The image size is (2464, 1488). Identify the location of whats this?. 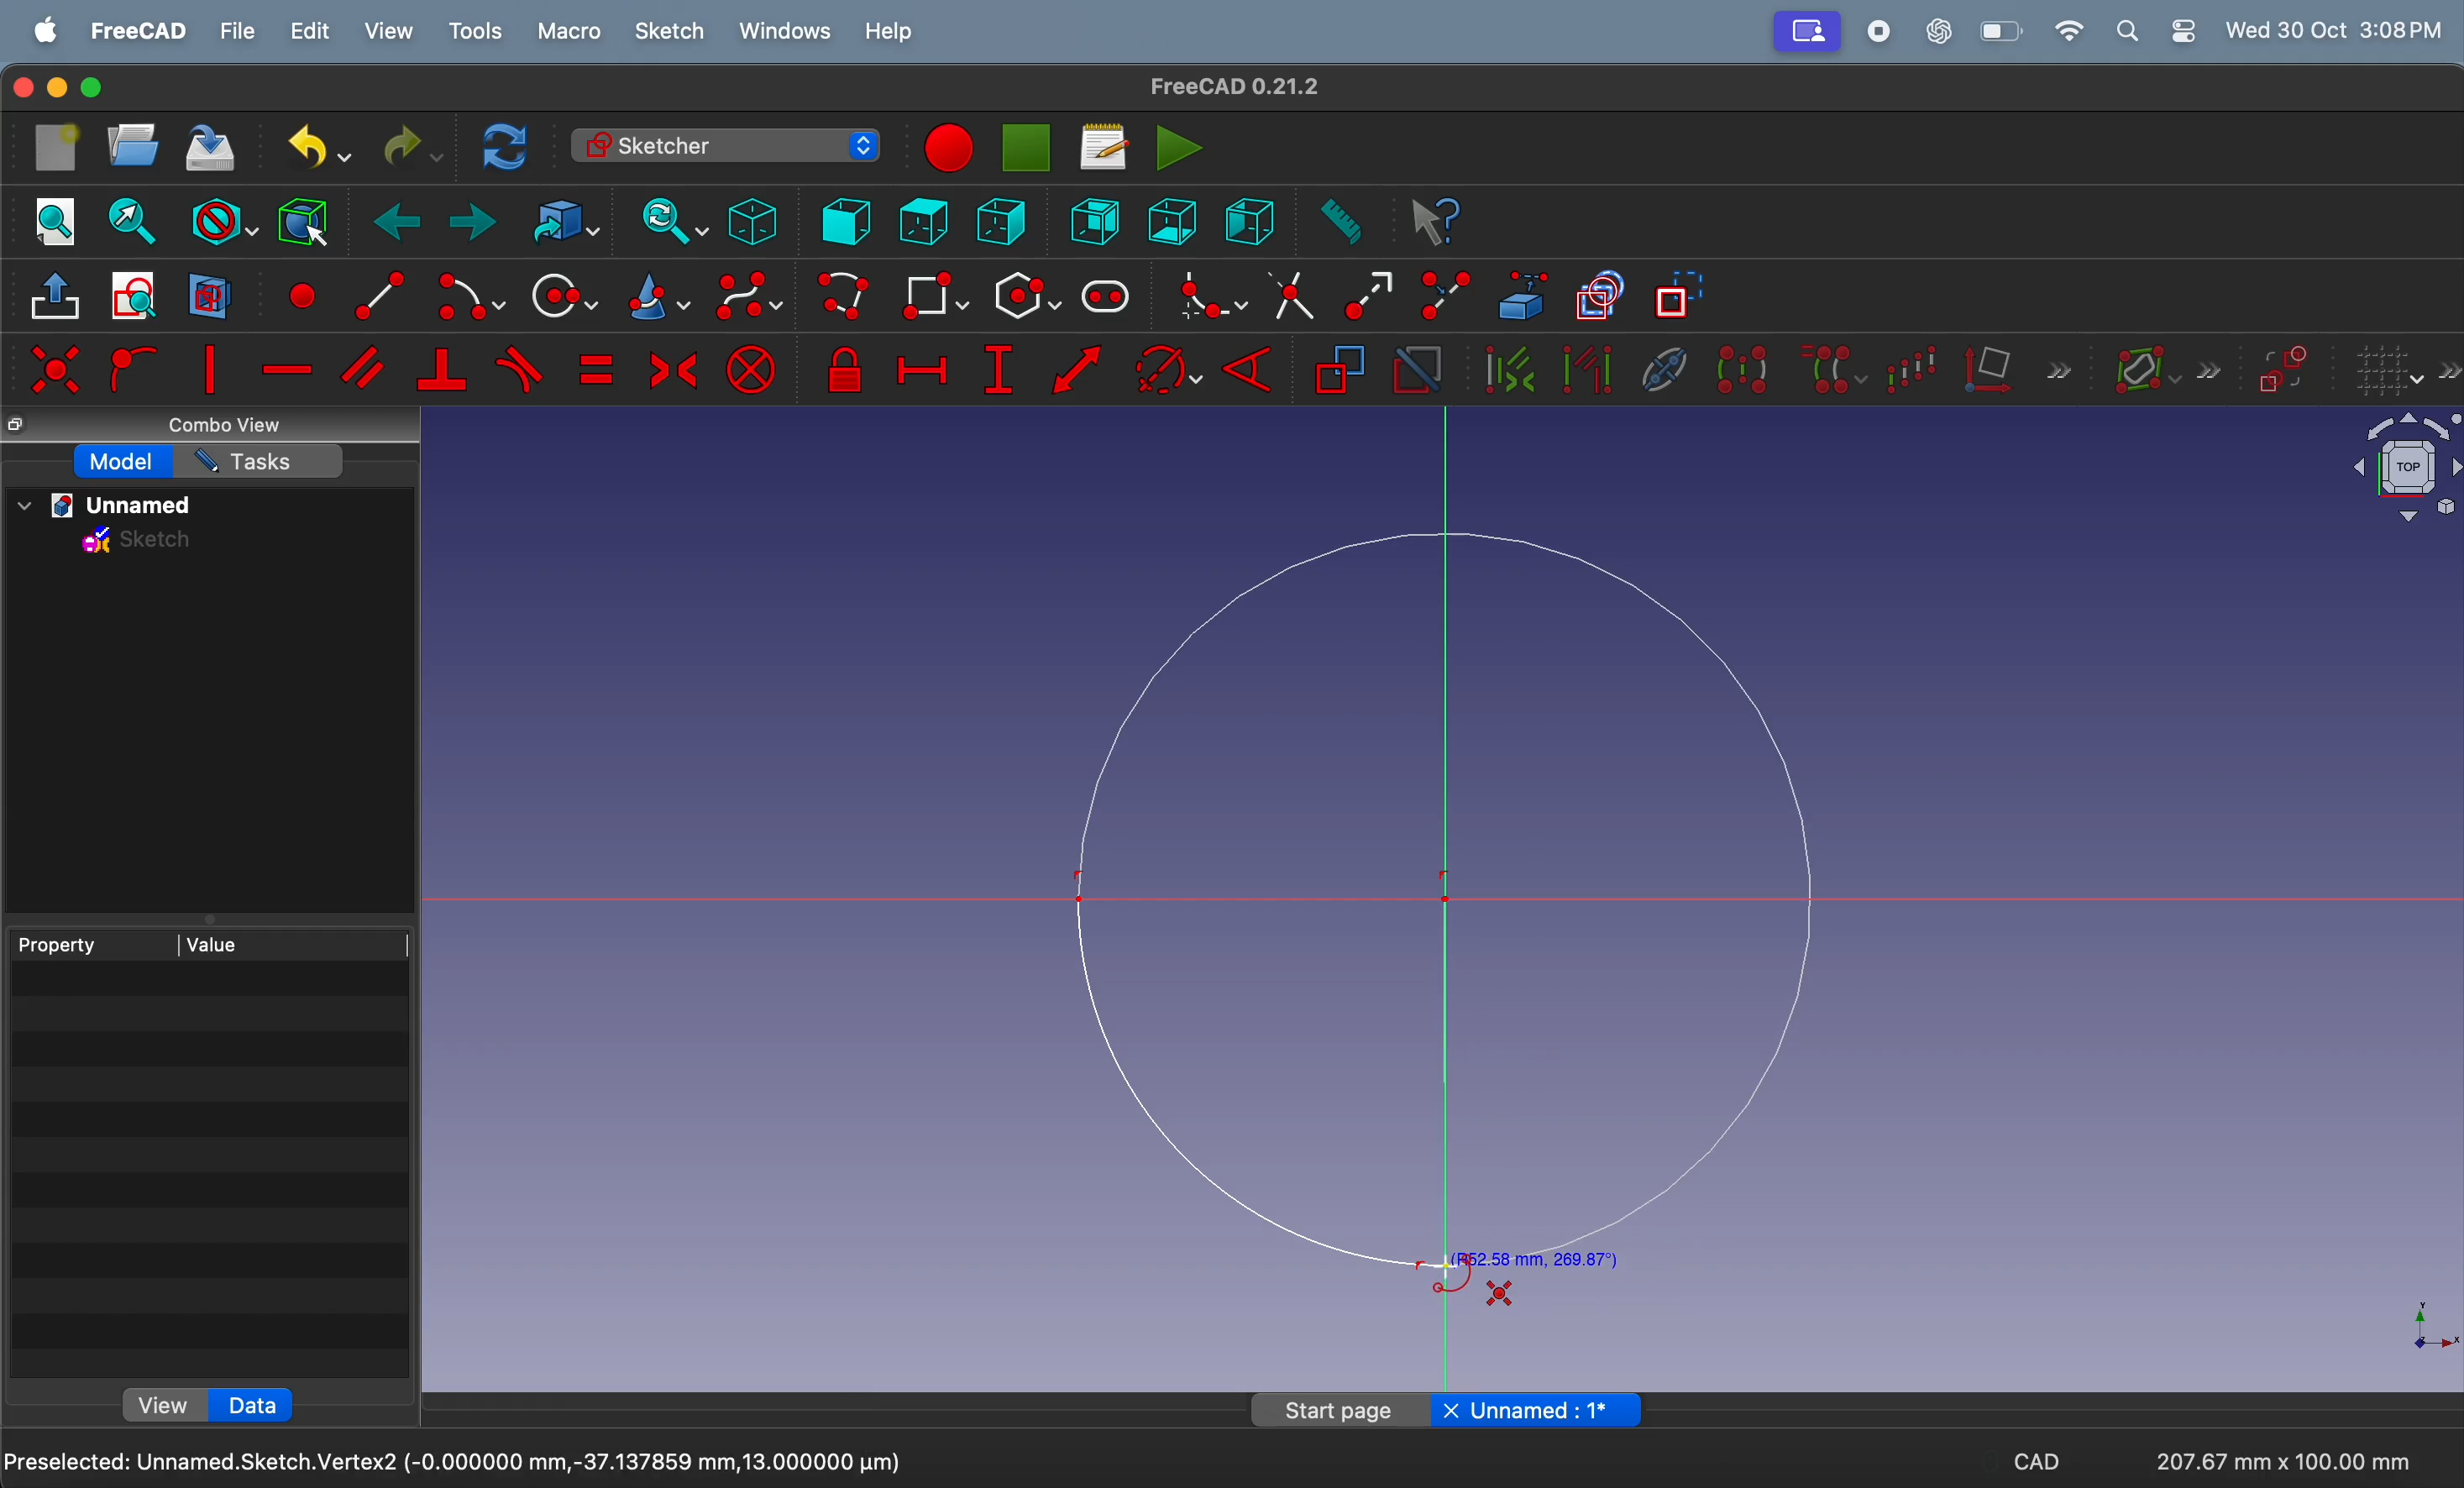
(1437, 223).